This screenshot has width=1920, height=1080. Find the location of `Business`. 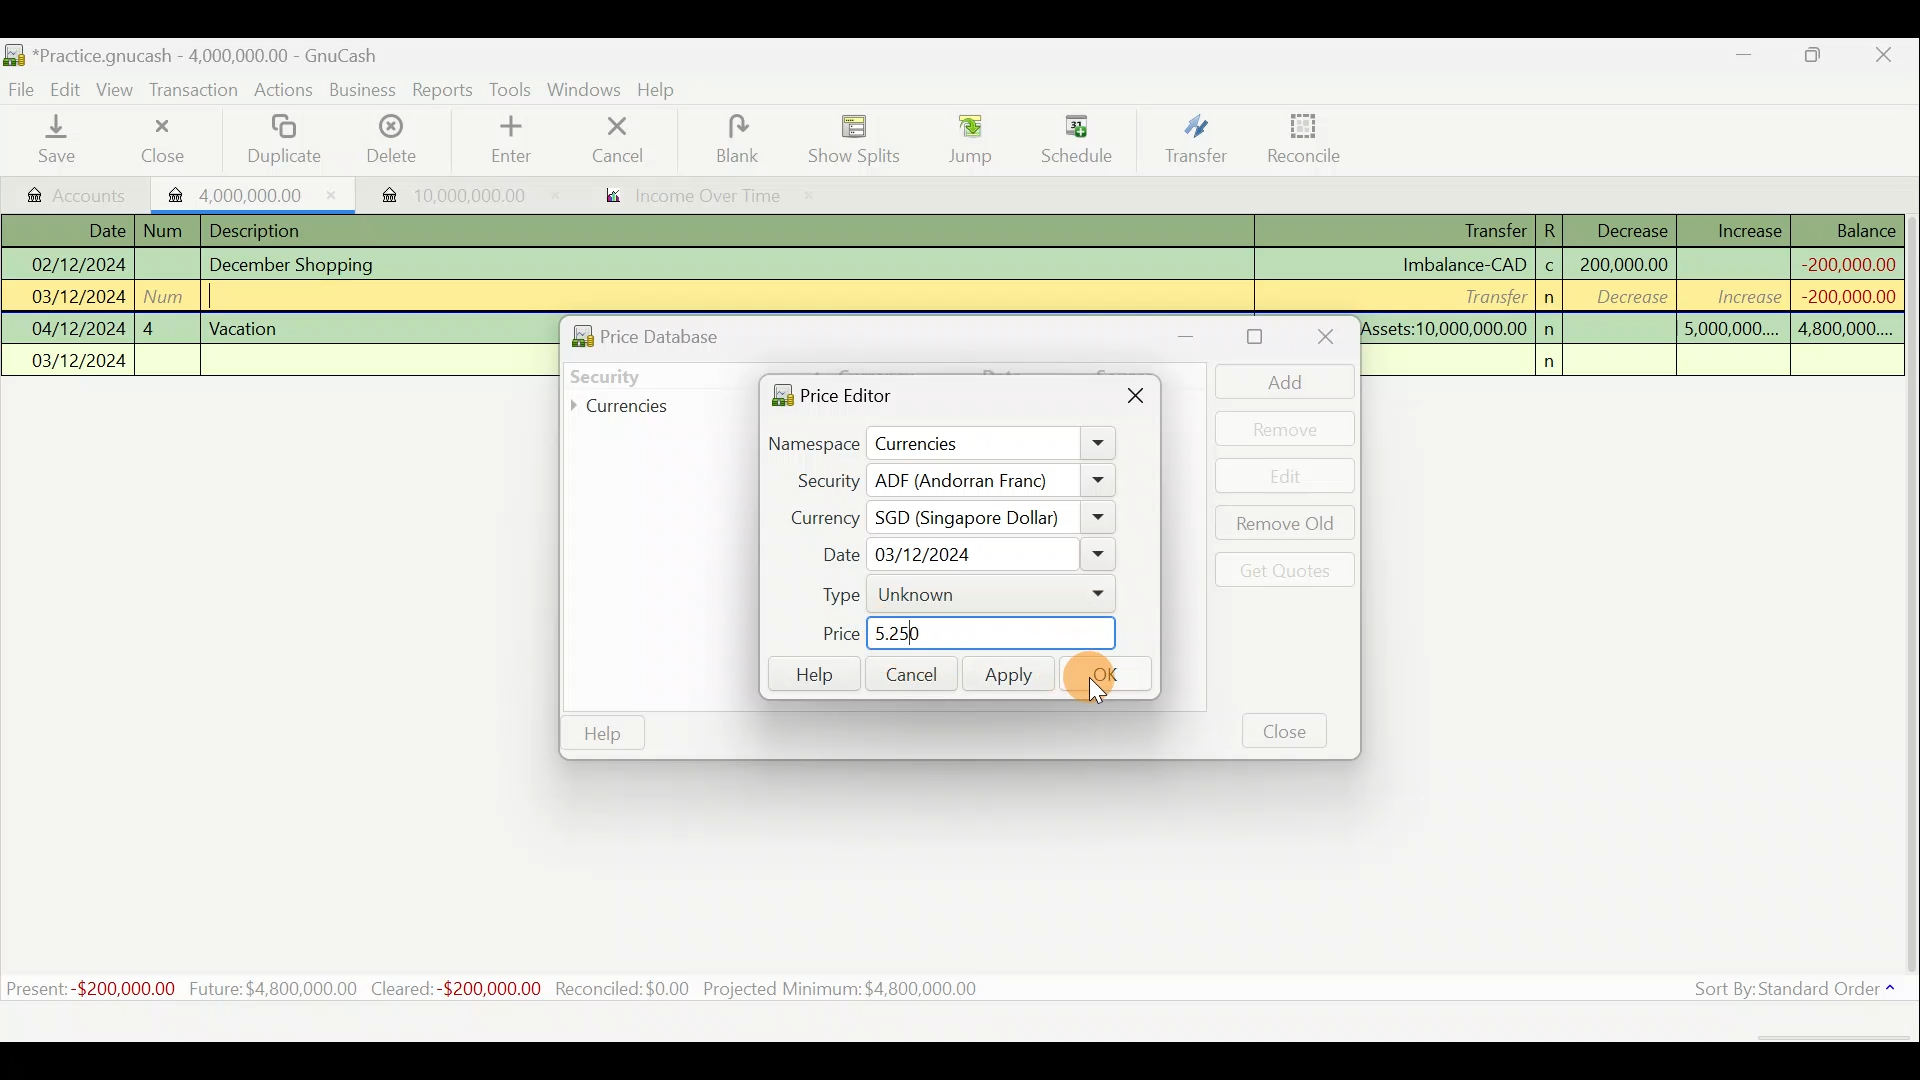

Business is located at coordinates (364, 90).